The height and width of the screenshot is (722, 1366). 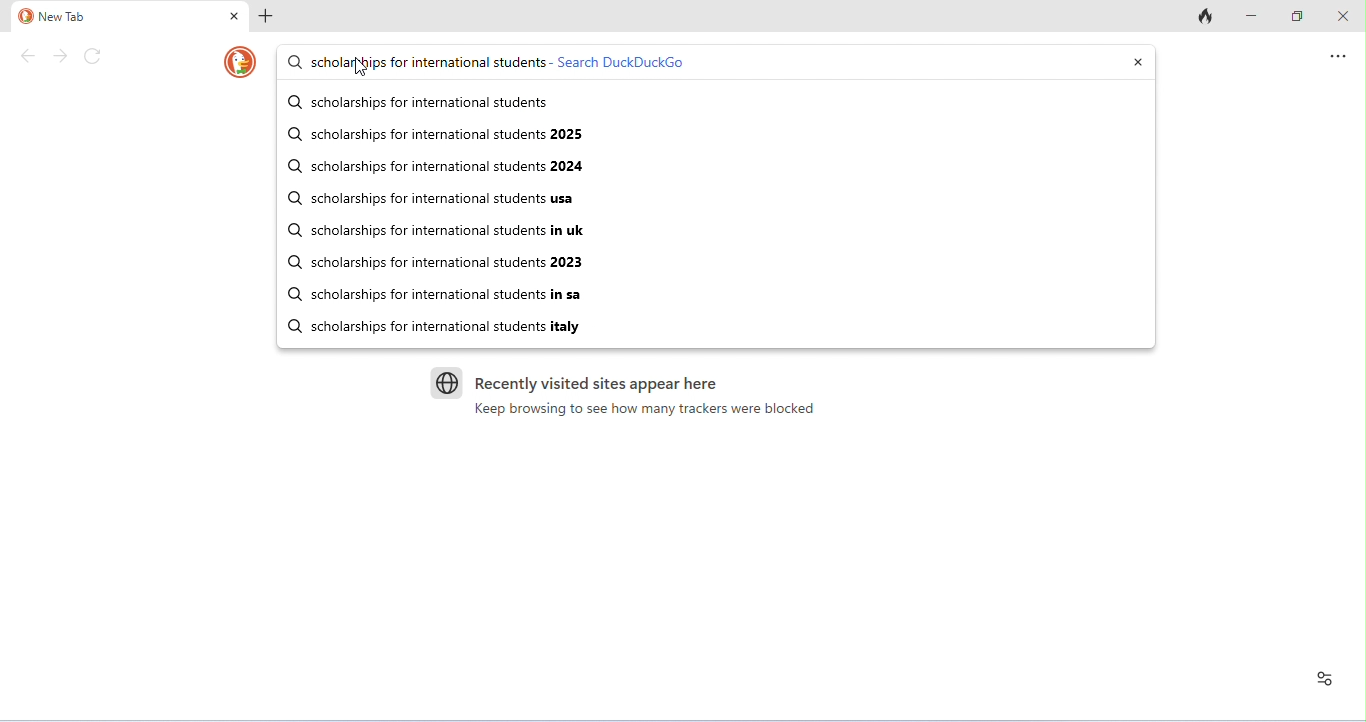 I want to click on search icon, so click(x=290, y=323).